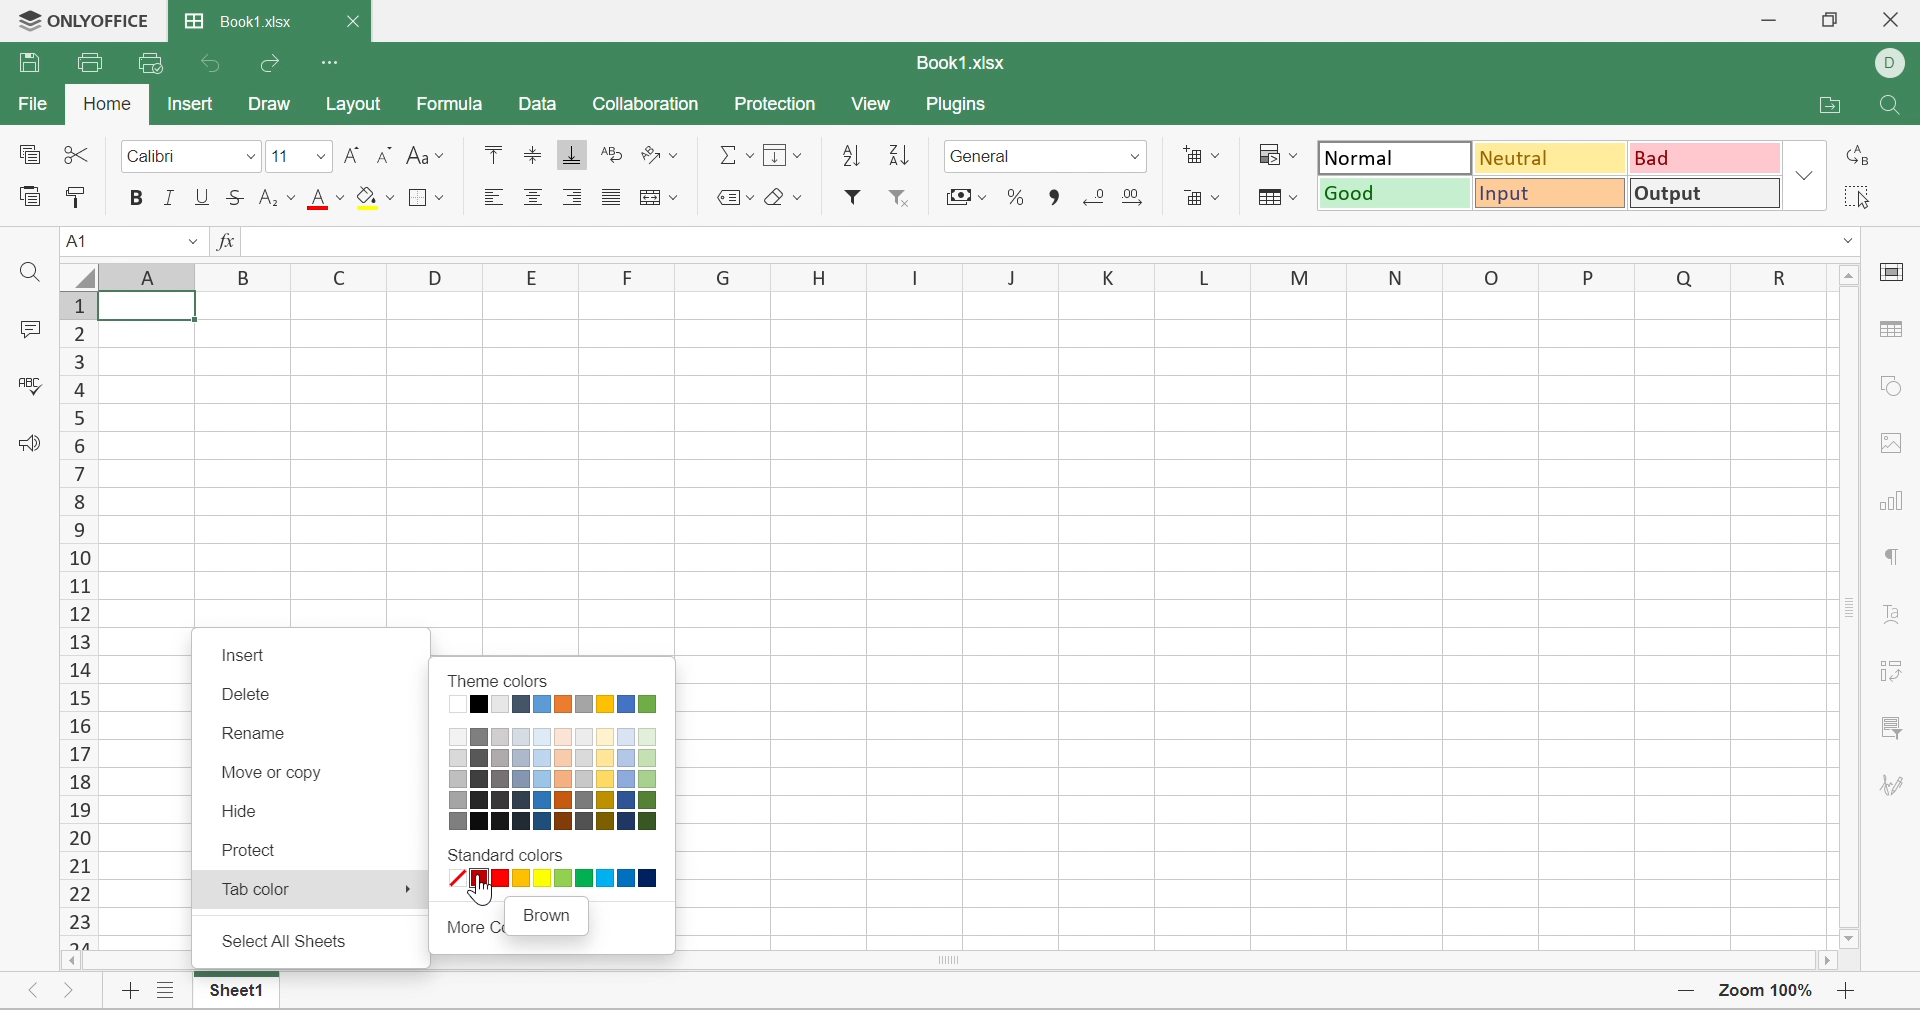 The width and height of the screenshot is (1920, 1010). What do you see at coordinates (1889, 785) in the screenshot?
I see `Signature` at bounding box center [1889, 785].